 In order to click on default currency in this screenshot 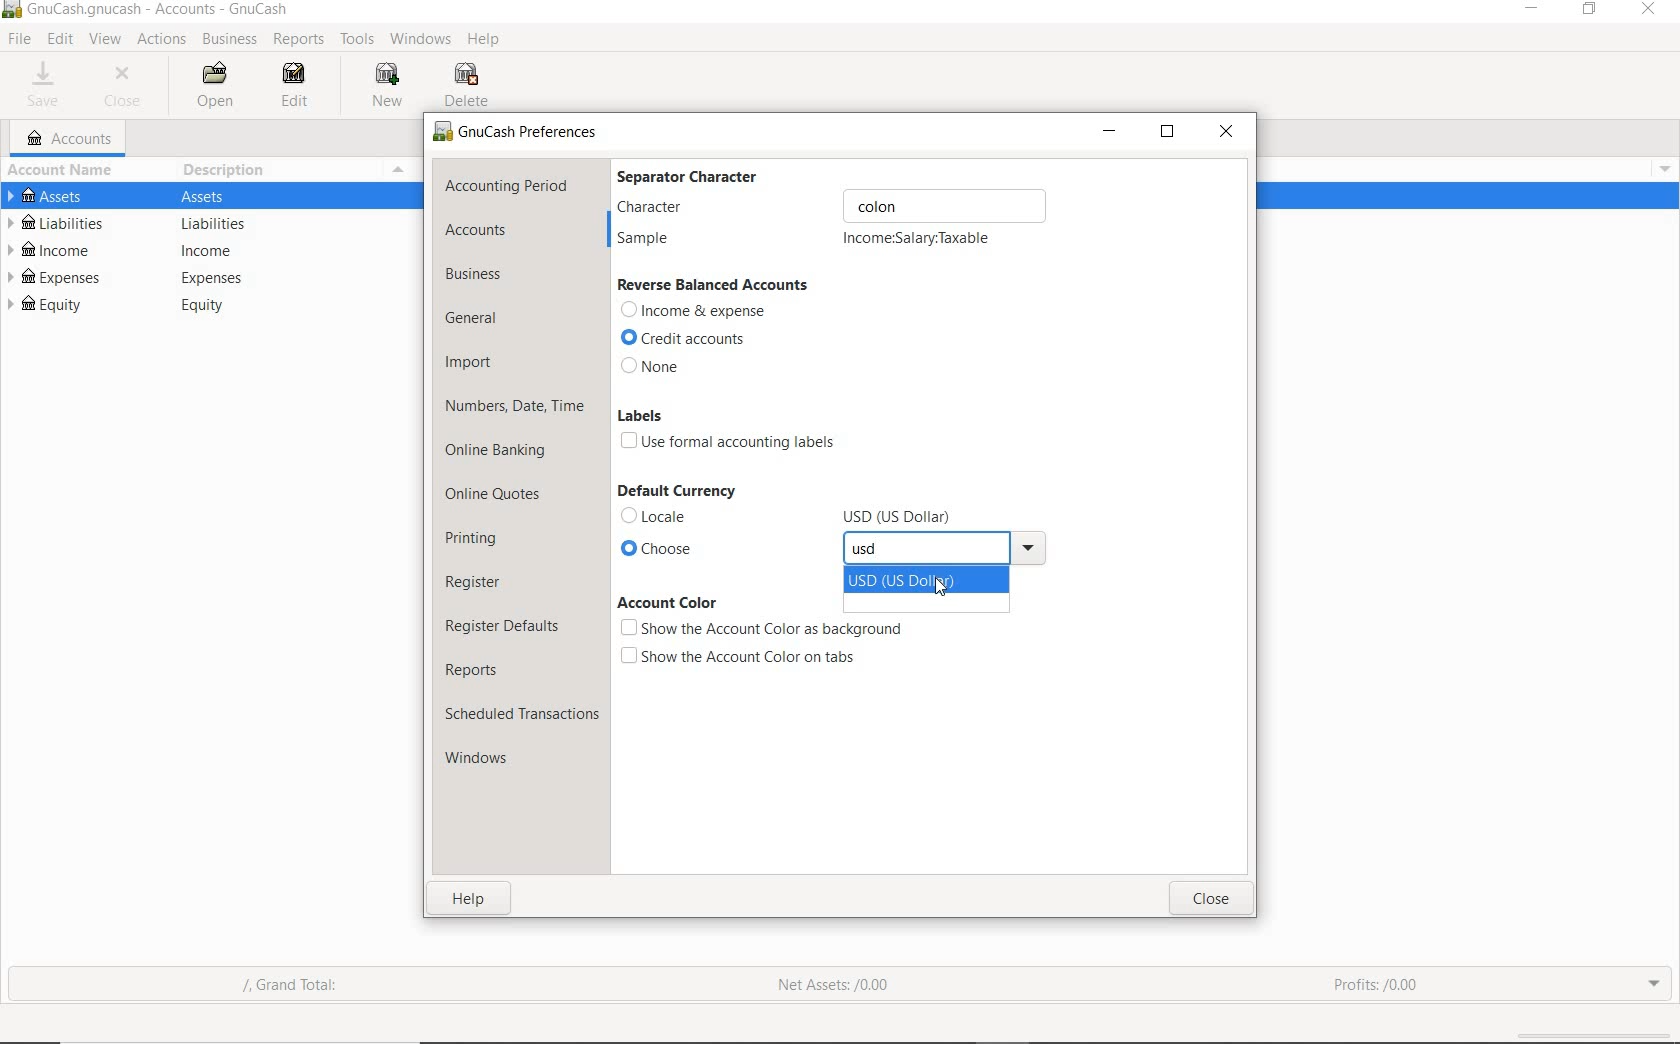, I will do `click(675, 491)`.